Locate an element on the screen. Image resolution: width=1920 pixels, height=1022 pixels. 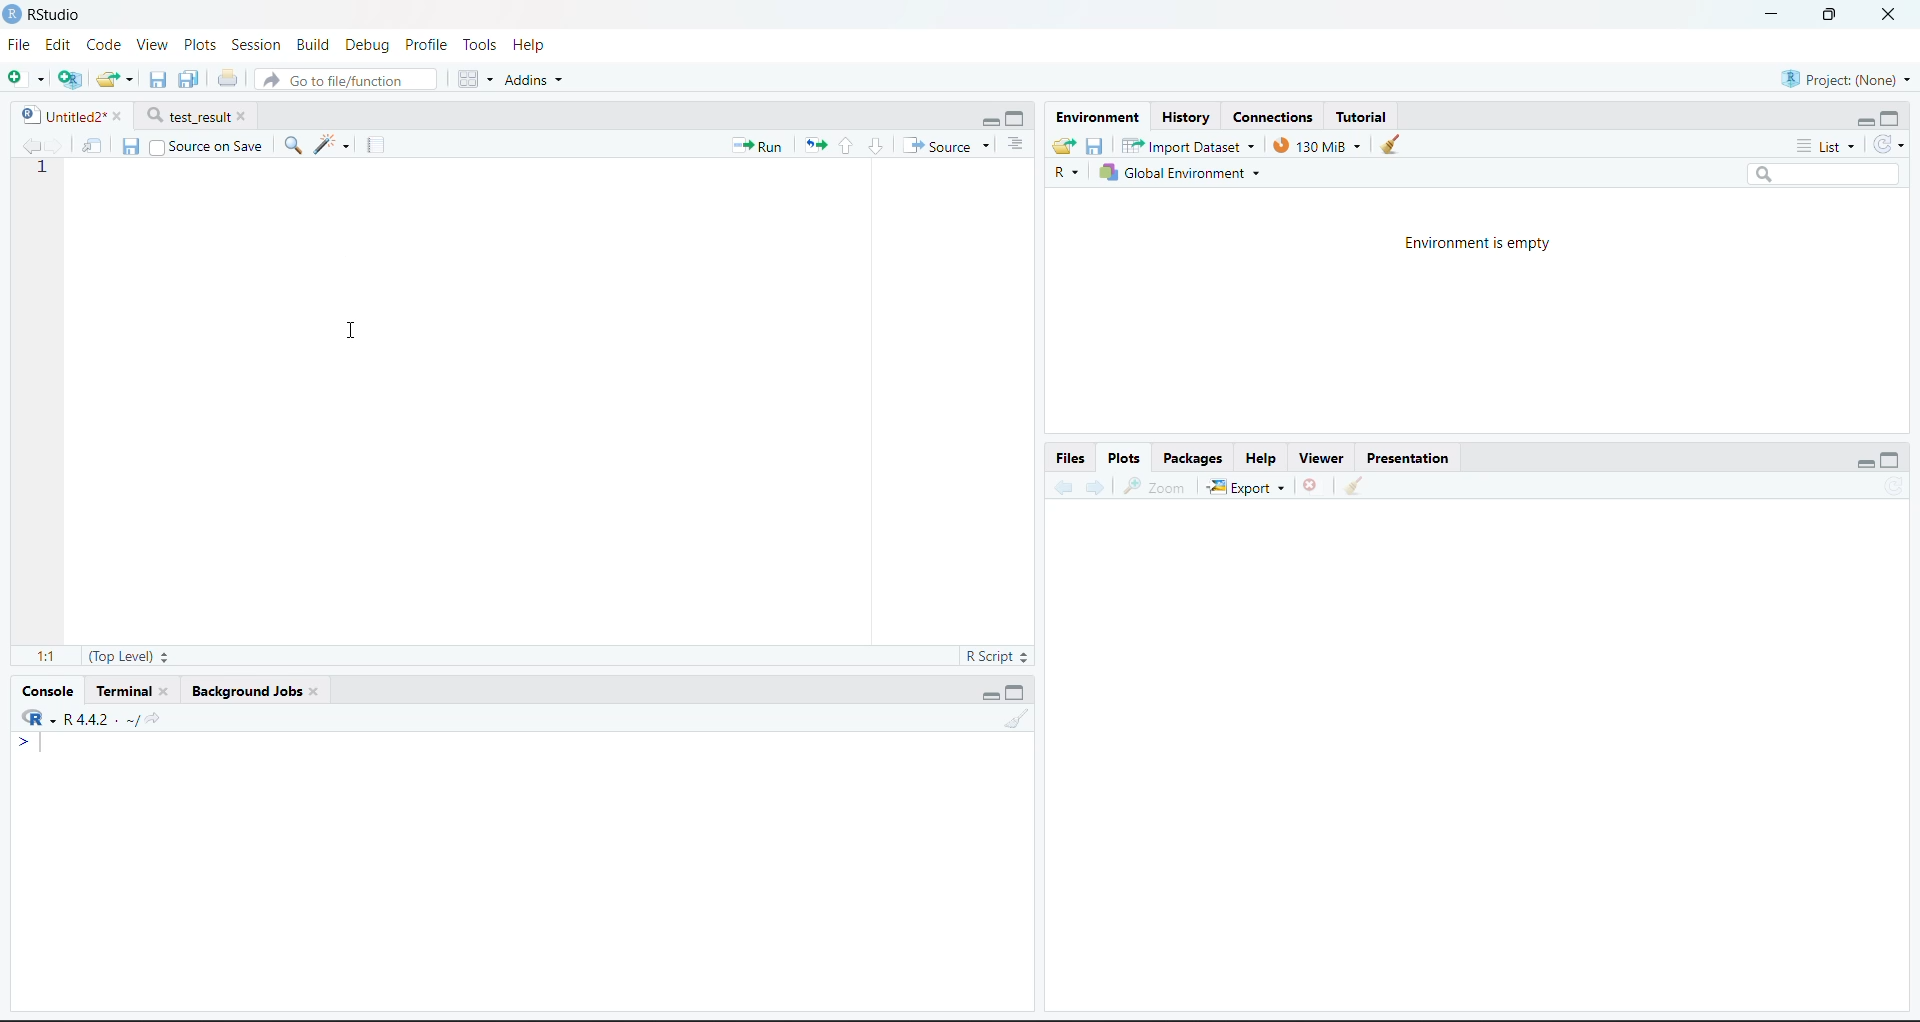
File is located at coordinates (16, 44).